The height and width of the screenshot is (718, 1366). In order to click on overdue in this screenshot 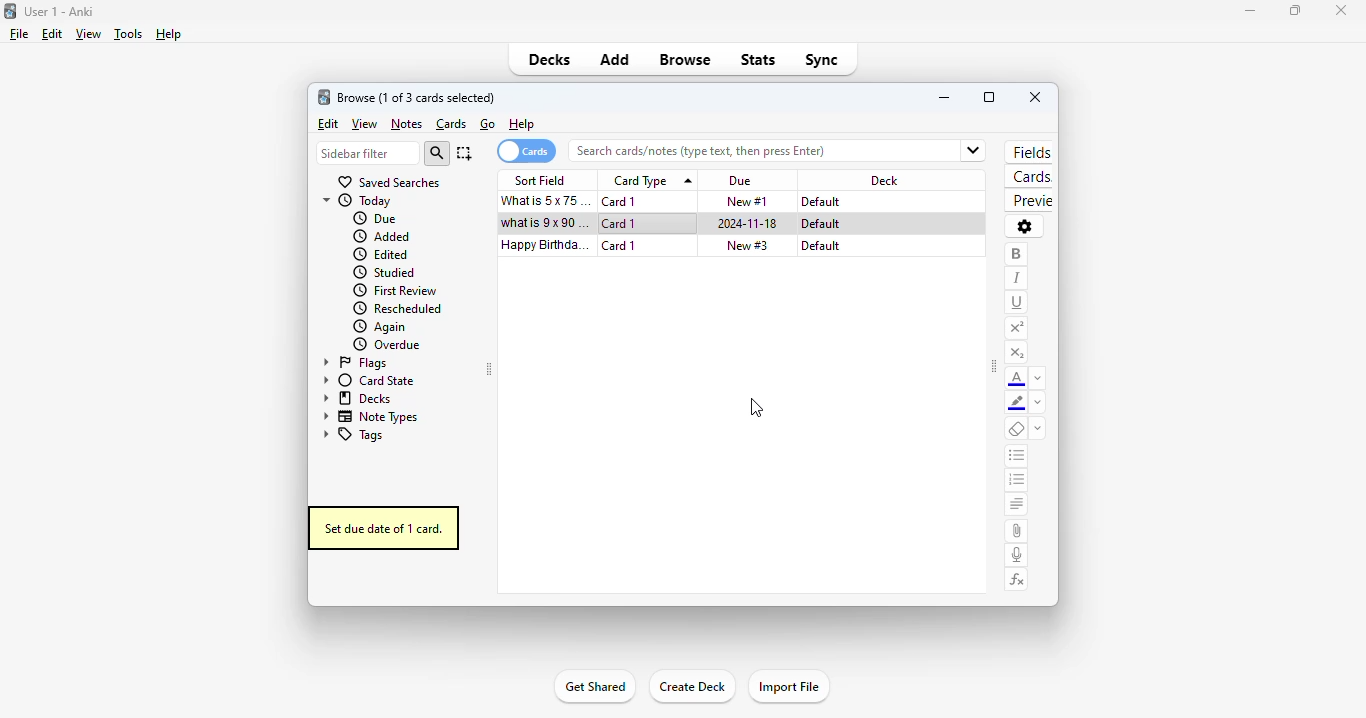, I will do `click(388, 345)`.